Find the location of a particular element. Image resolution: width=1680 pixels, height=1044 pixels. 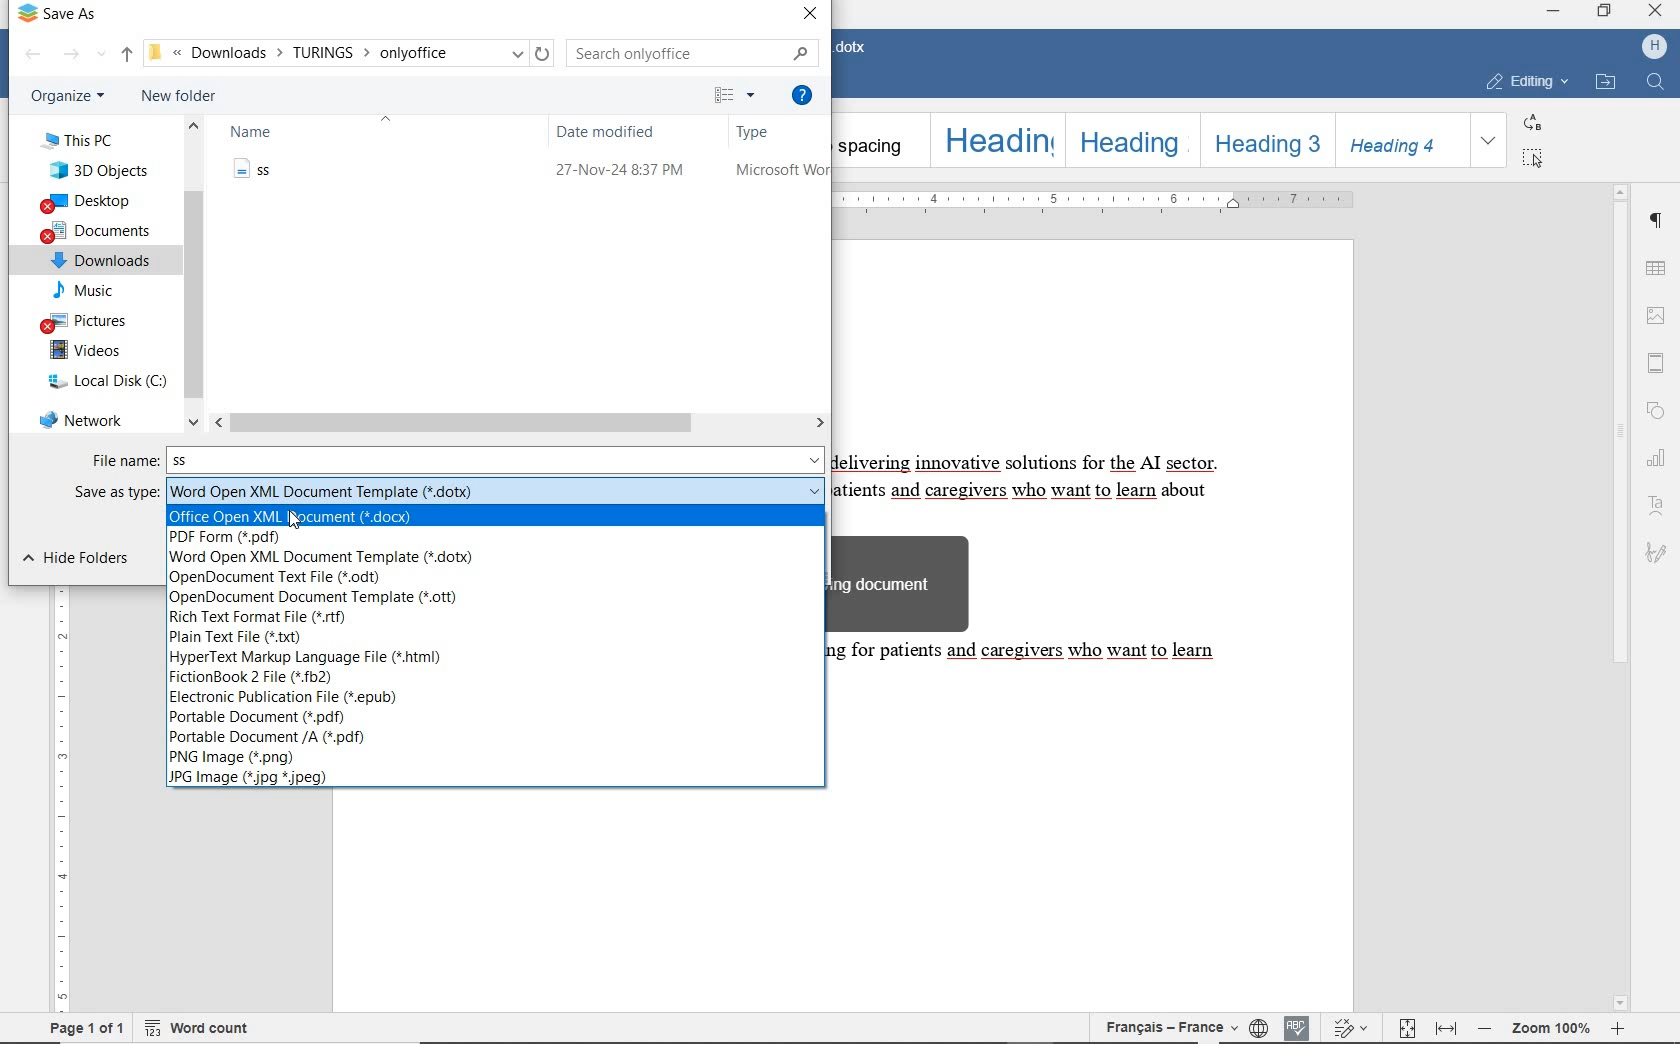

THIS PC is located at coordinates (91, 138).